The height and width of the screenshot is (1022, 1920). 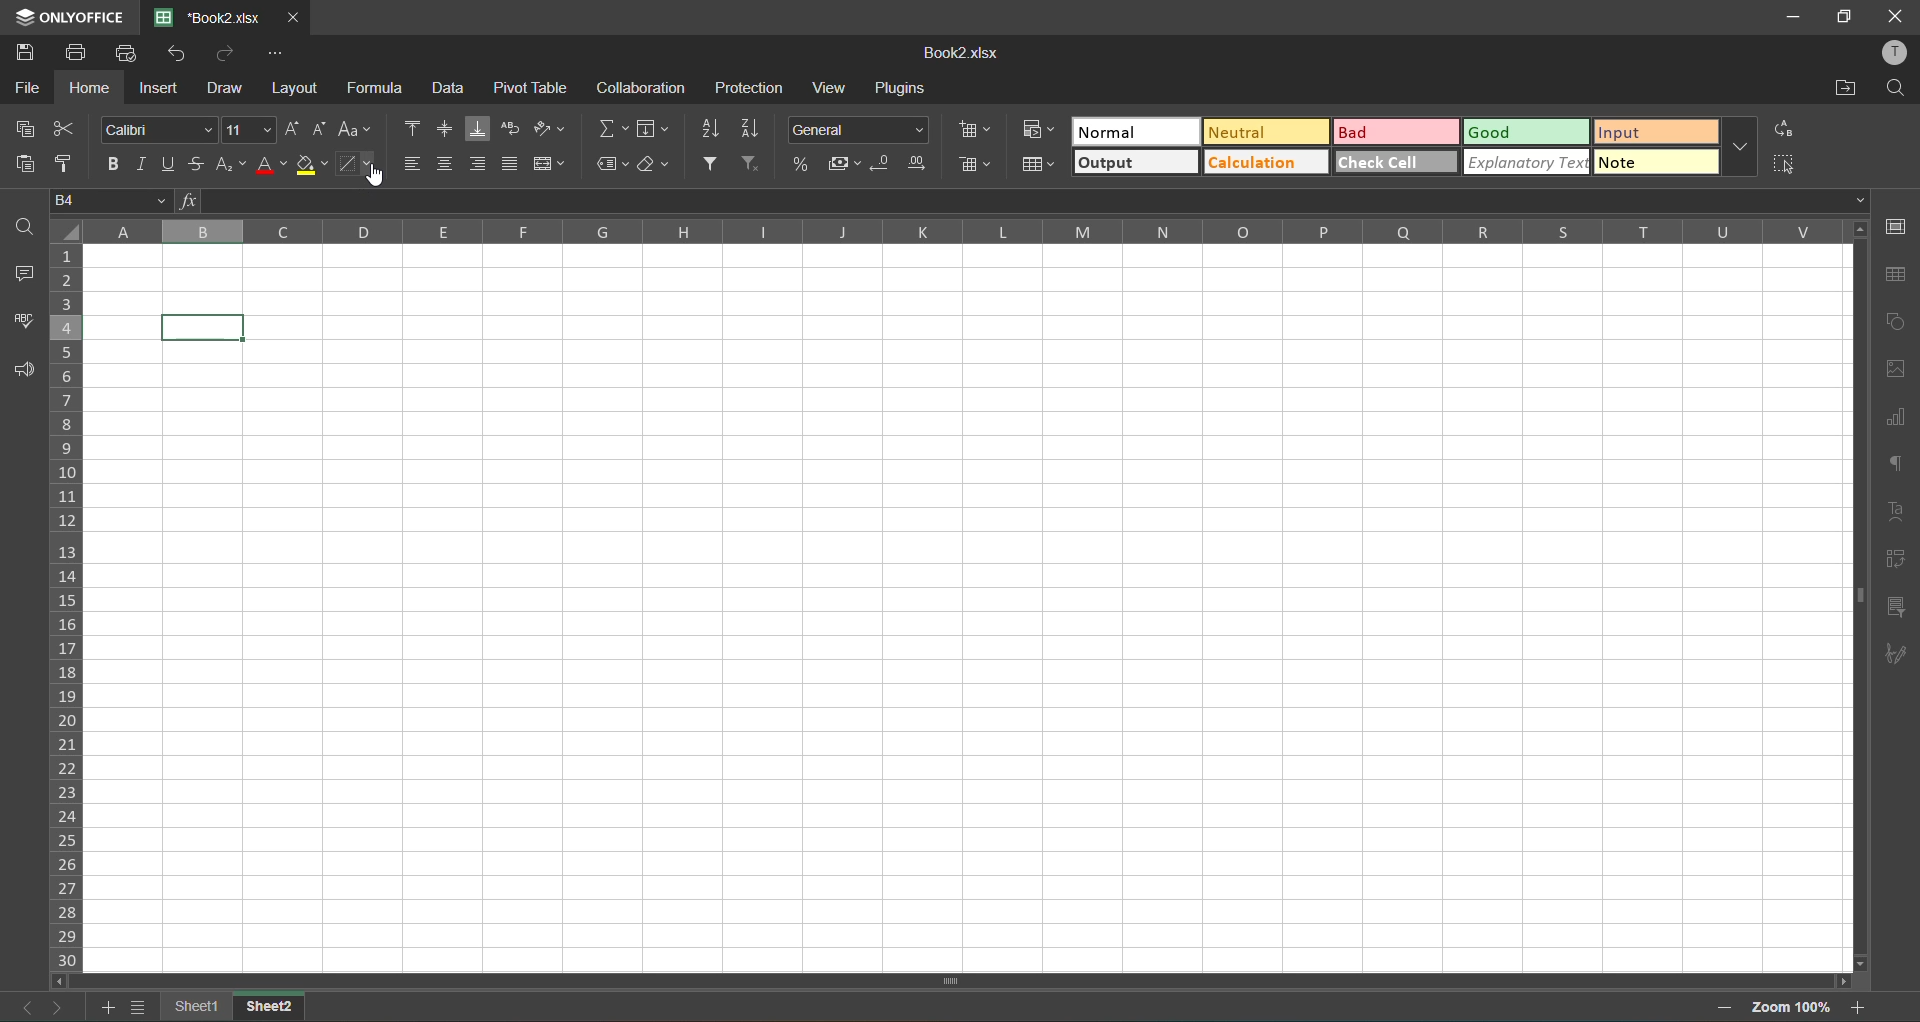 I want to click on paragraph, so click(x=1900, y=464).